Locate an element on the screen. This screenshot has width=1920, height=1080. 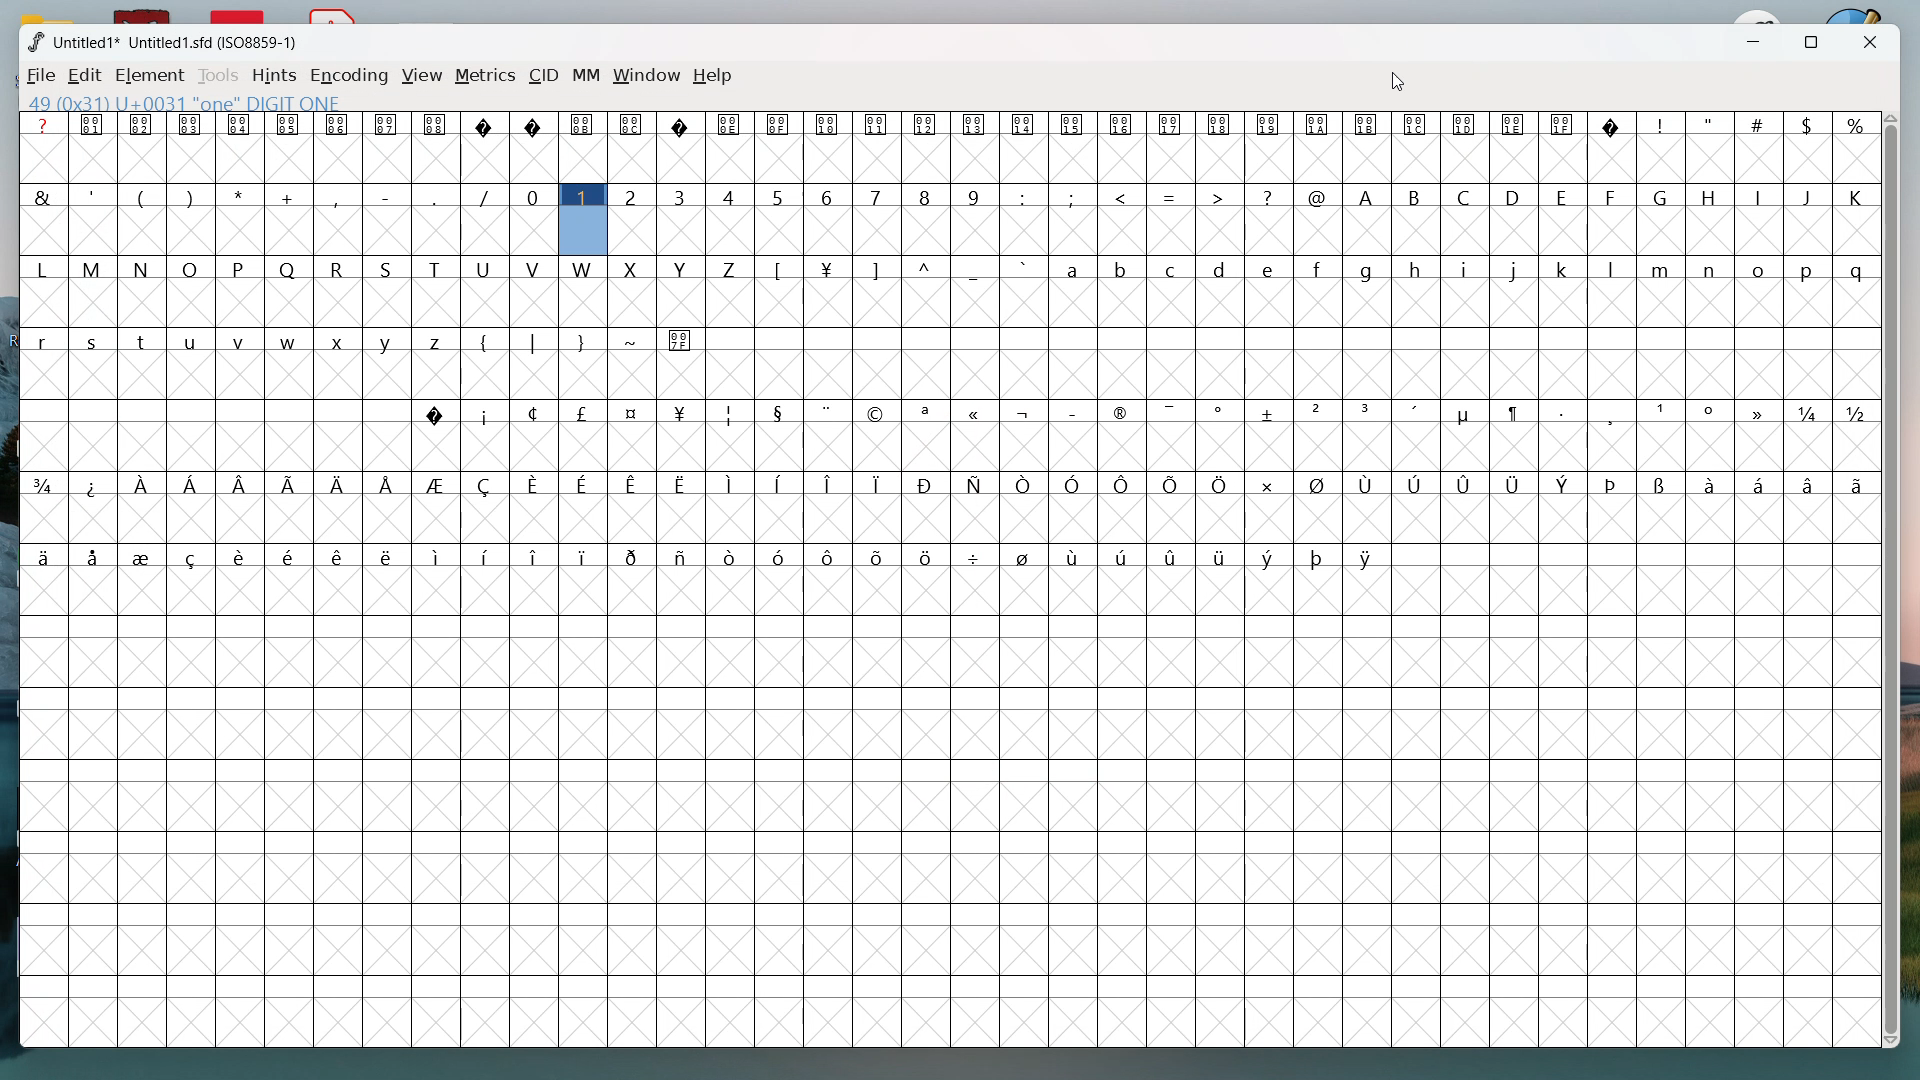
close is located at coordinates (1866, 43).